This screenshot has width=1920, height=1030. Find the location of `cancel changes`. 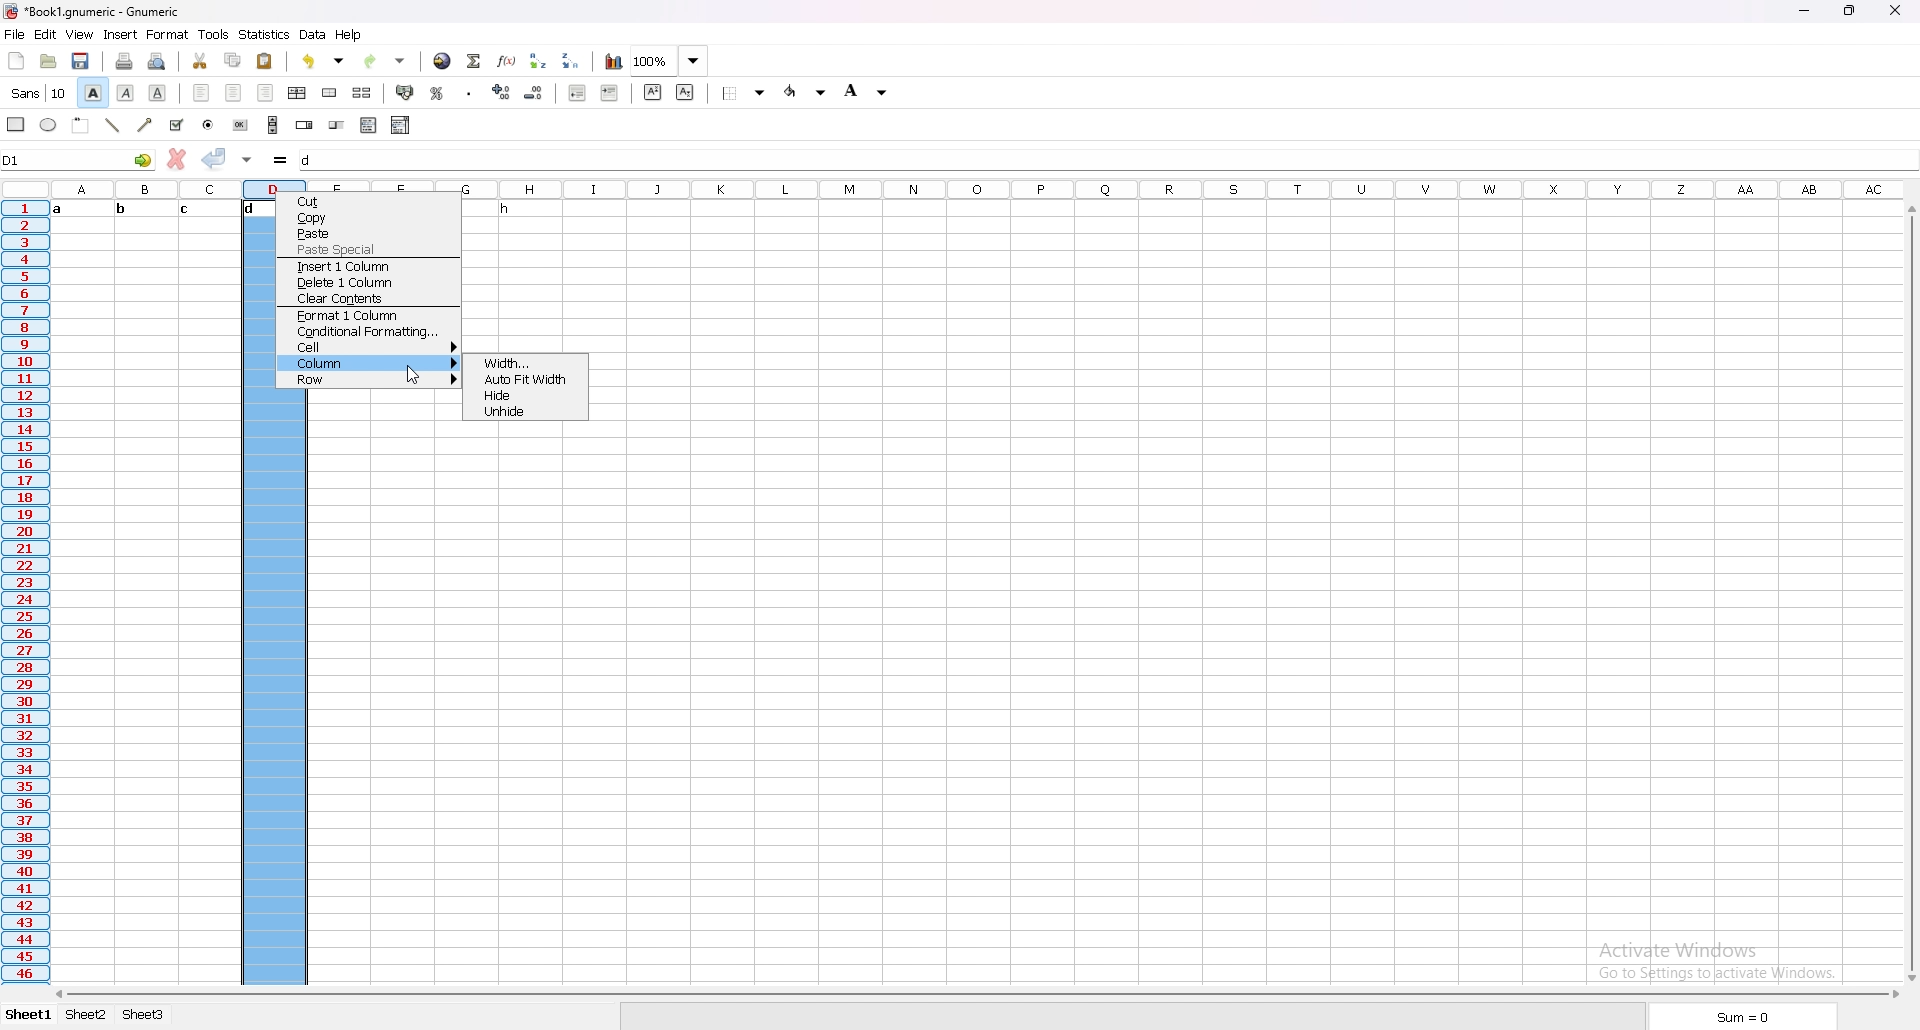

cancel changes is located at coordinates (177, 157).